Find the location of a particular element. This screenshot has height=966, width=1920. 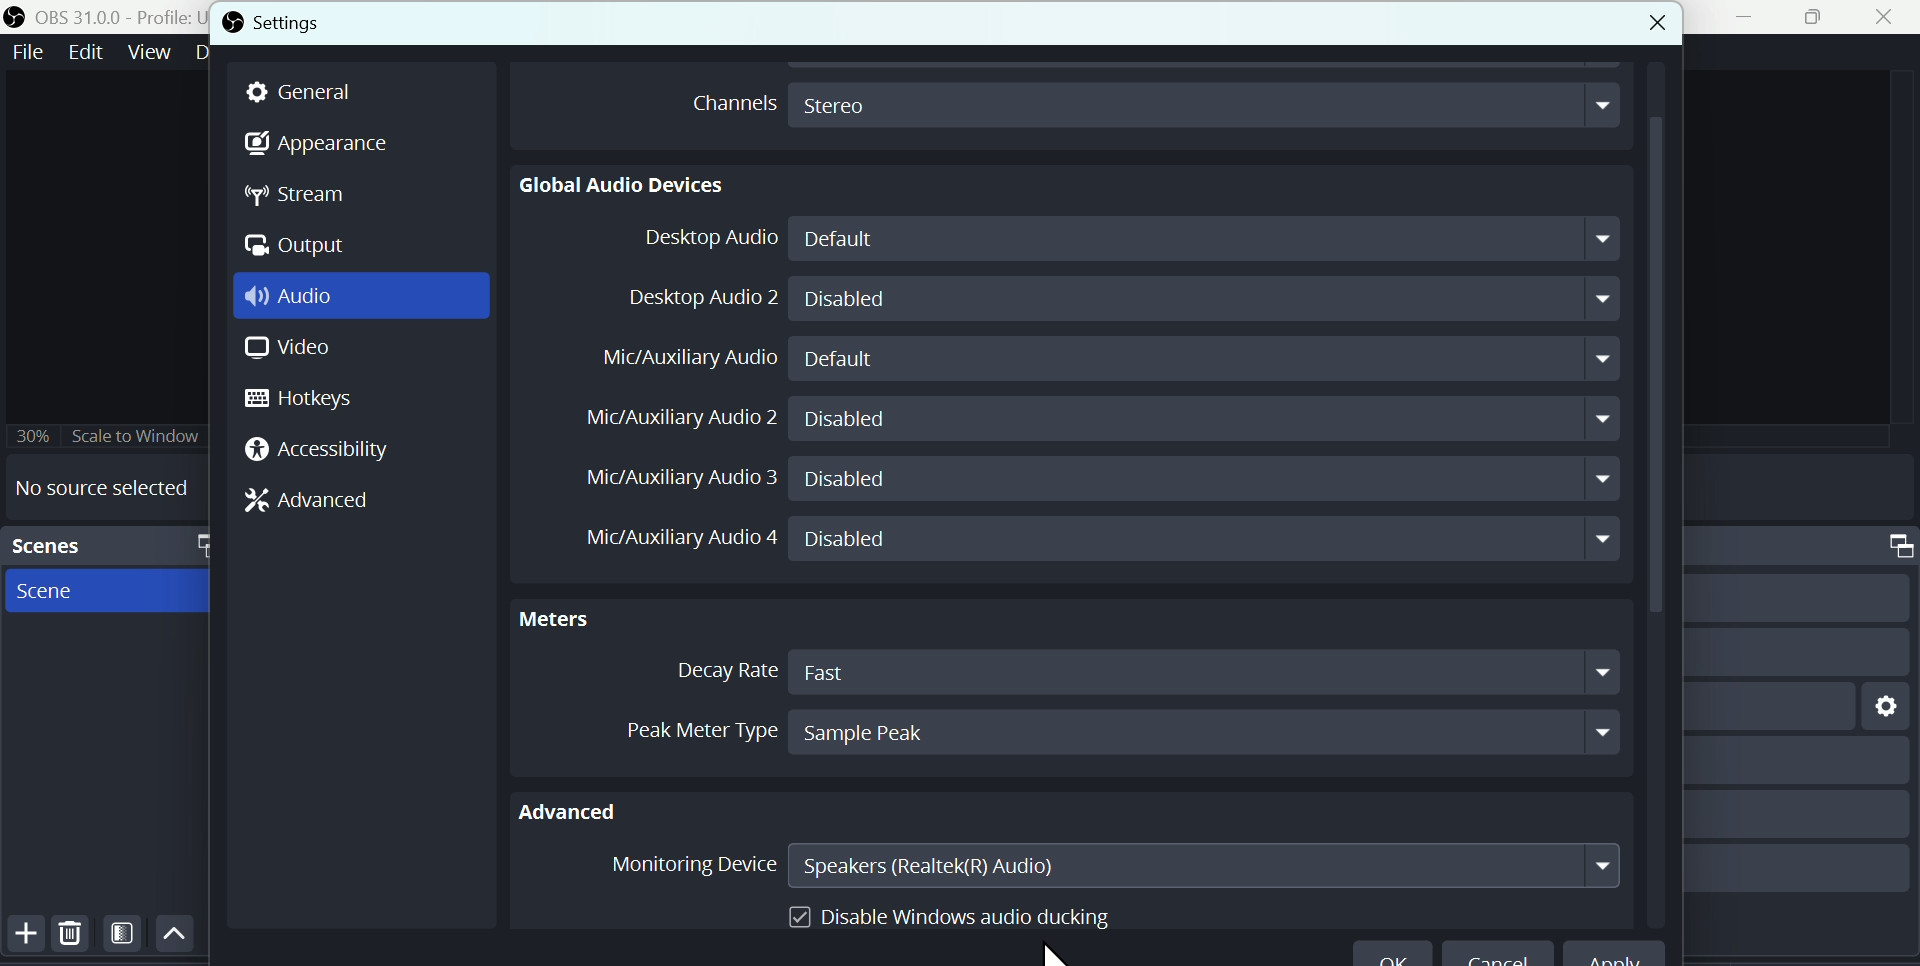

30% is located at coordinates (32, 433).